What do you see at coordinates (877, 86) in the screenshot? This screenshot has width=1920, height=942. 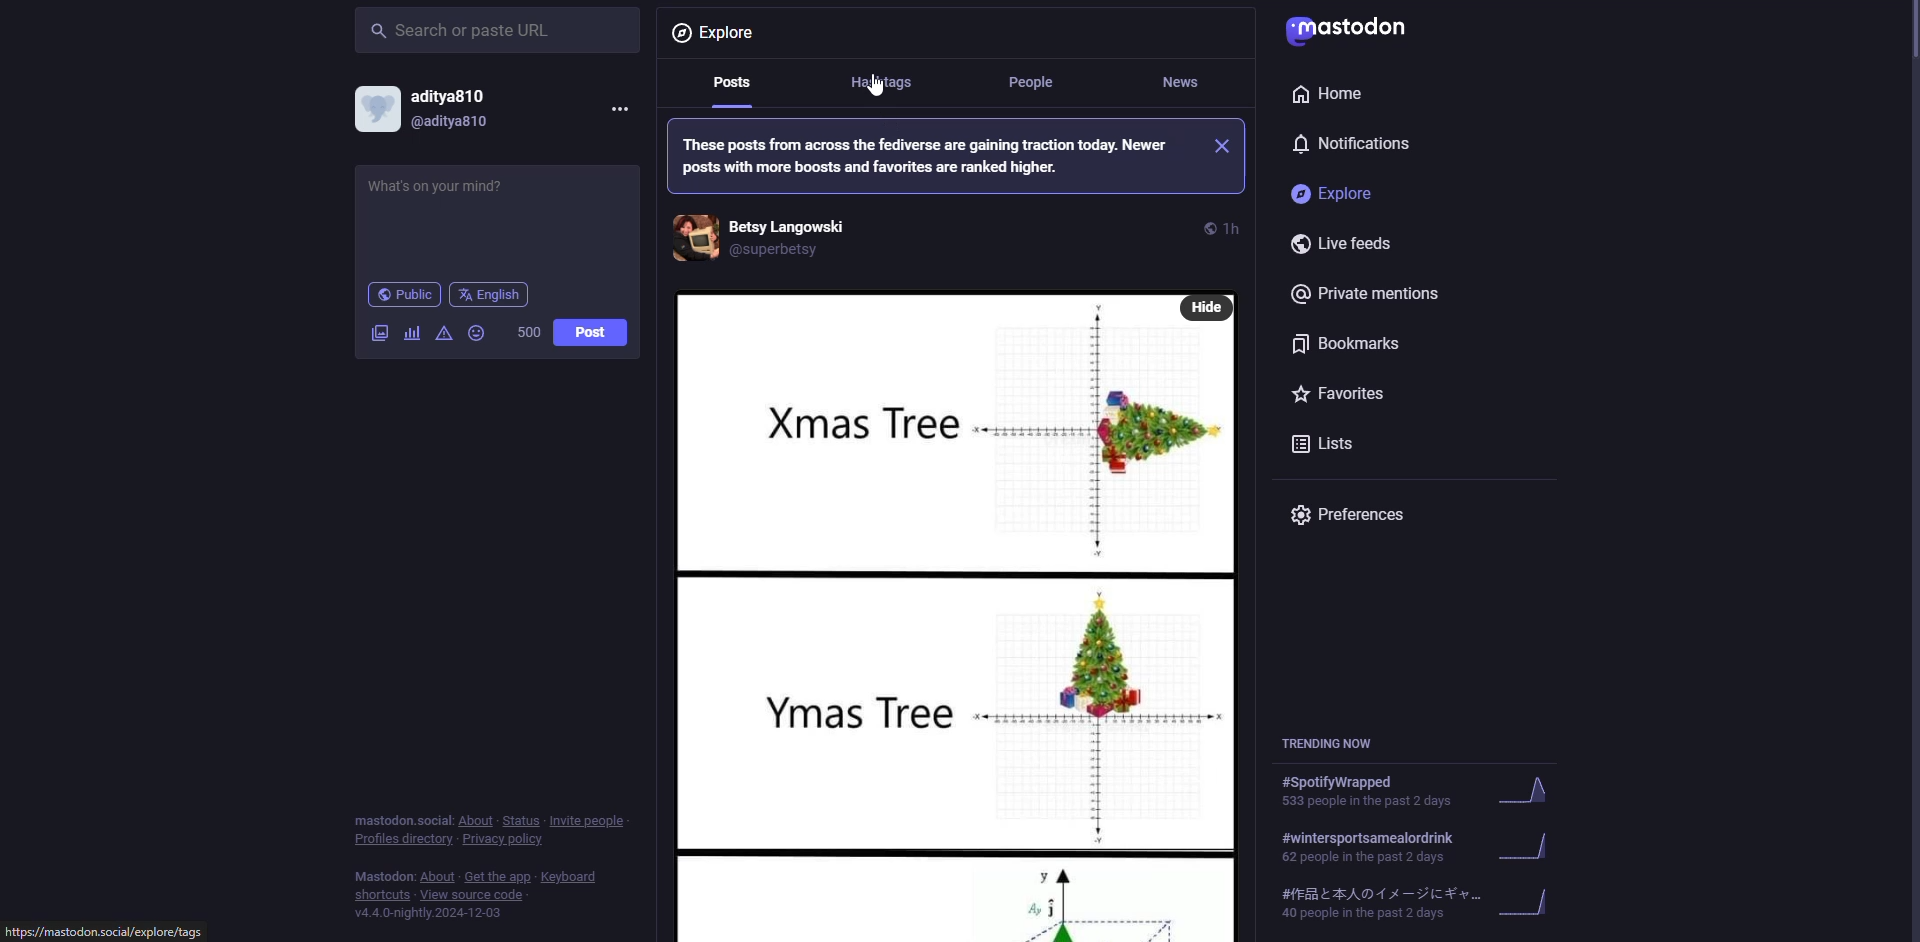 I see `cursor` at bounding box center [877, 86].